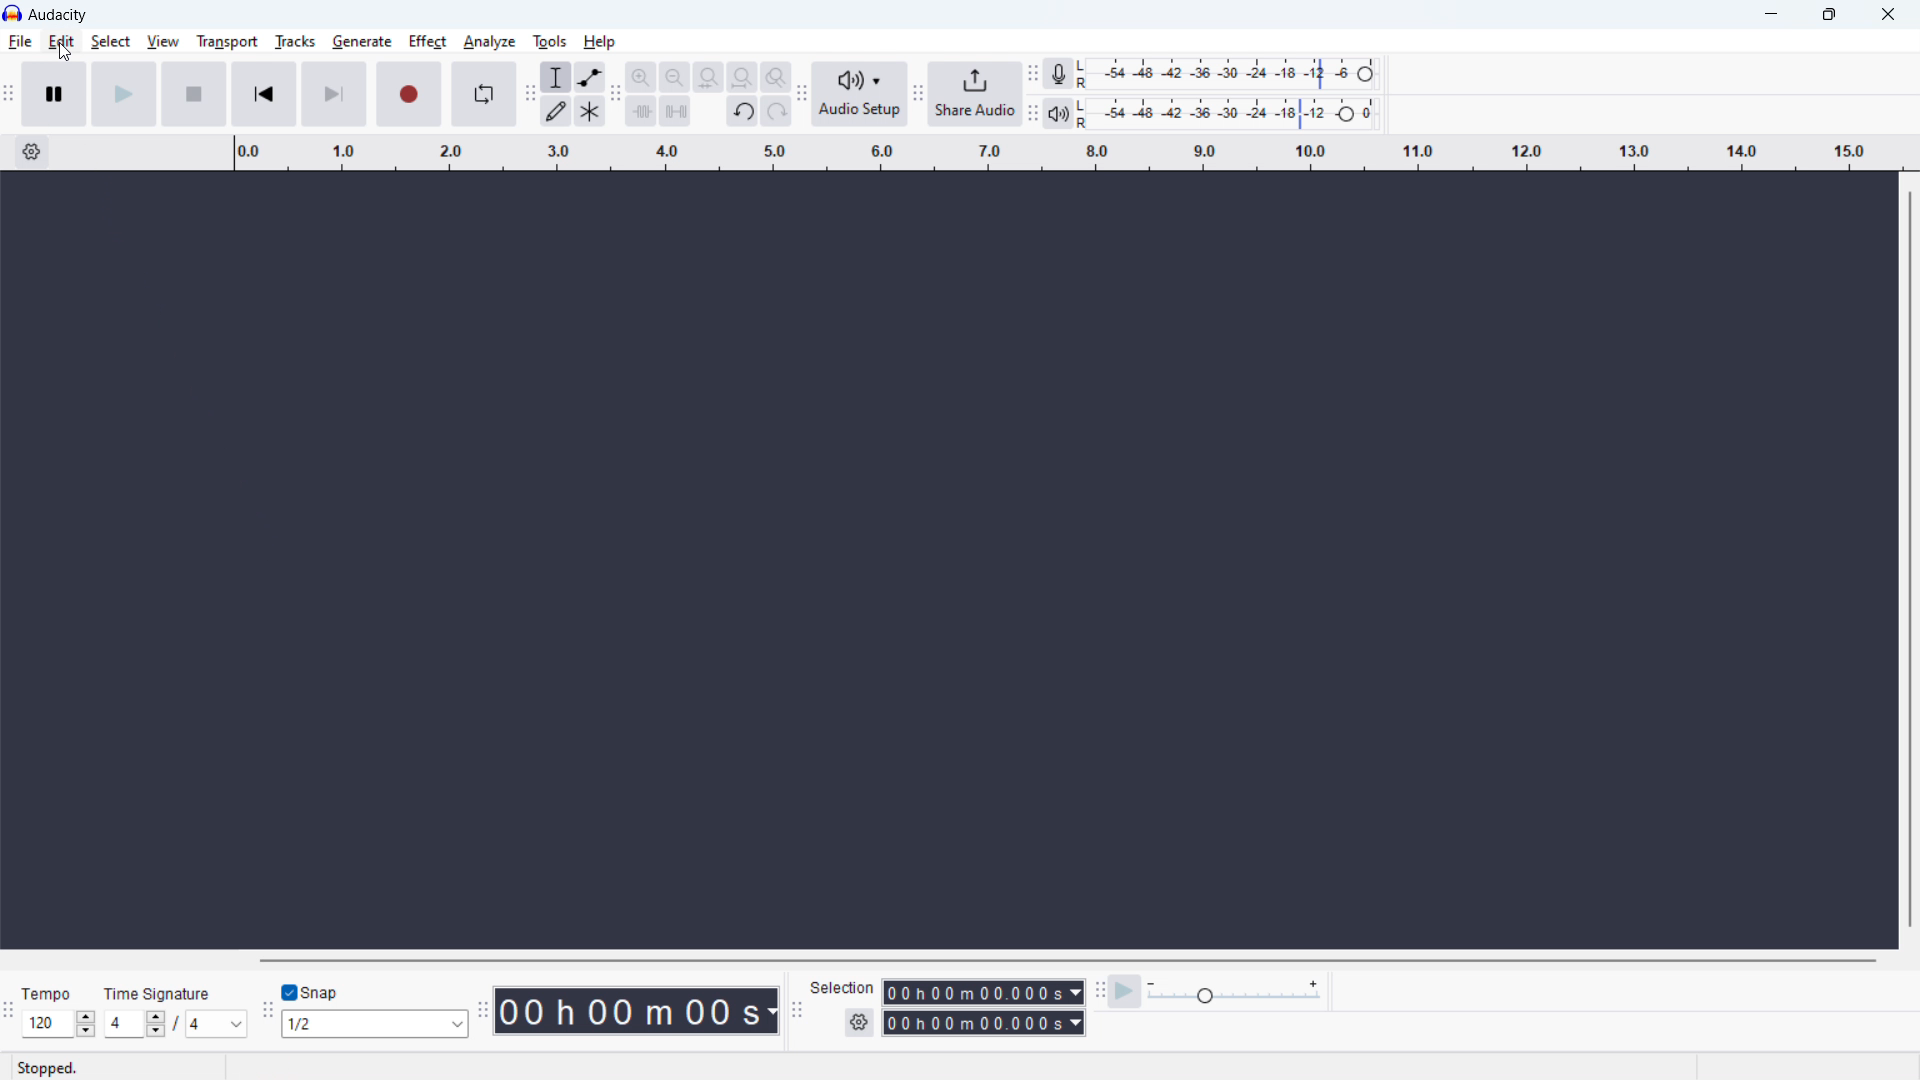 This screenshot has height=1080, width=1920. I want to click on set snapping, so click(374, 1023).